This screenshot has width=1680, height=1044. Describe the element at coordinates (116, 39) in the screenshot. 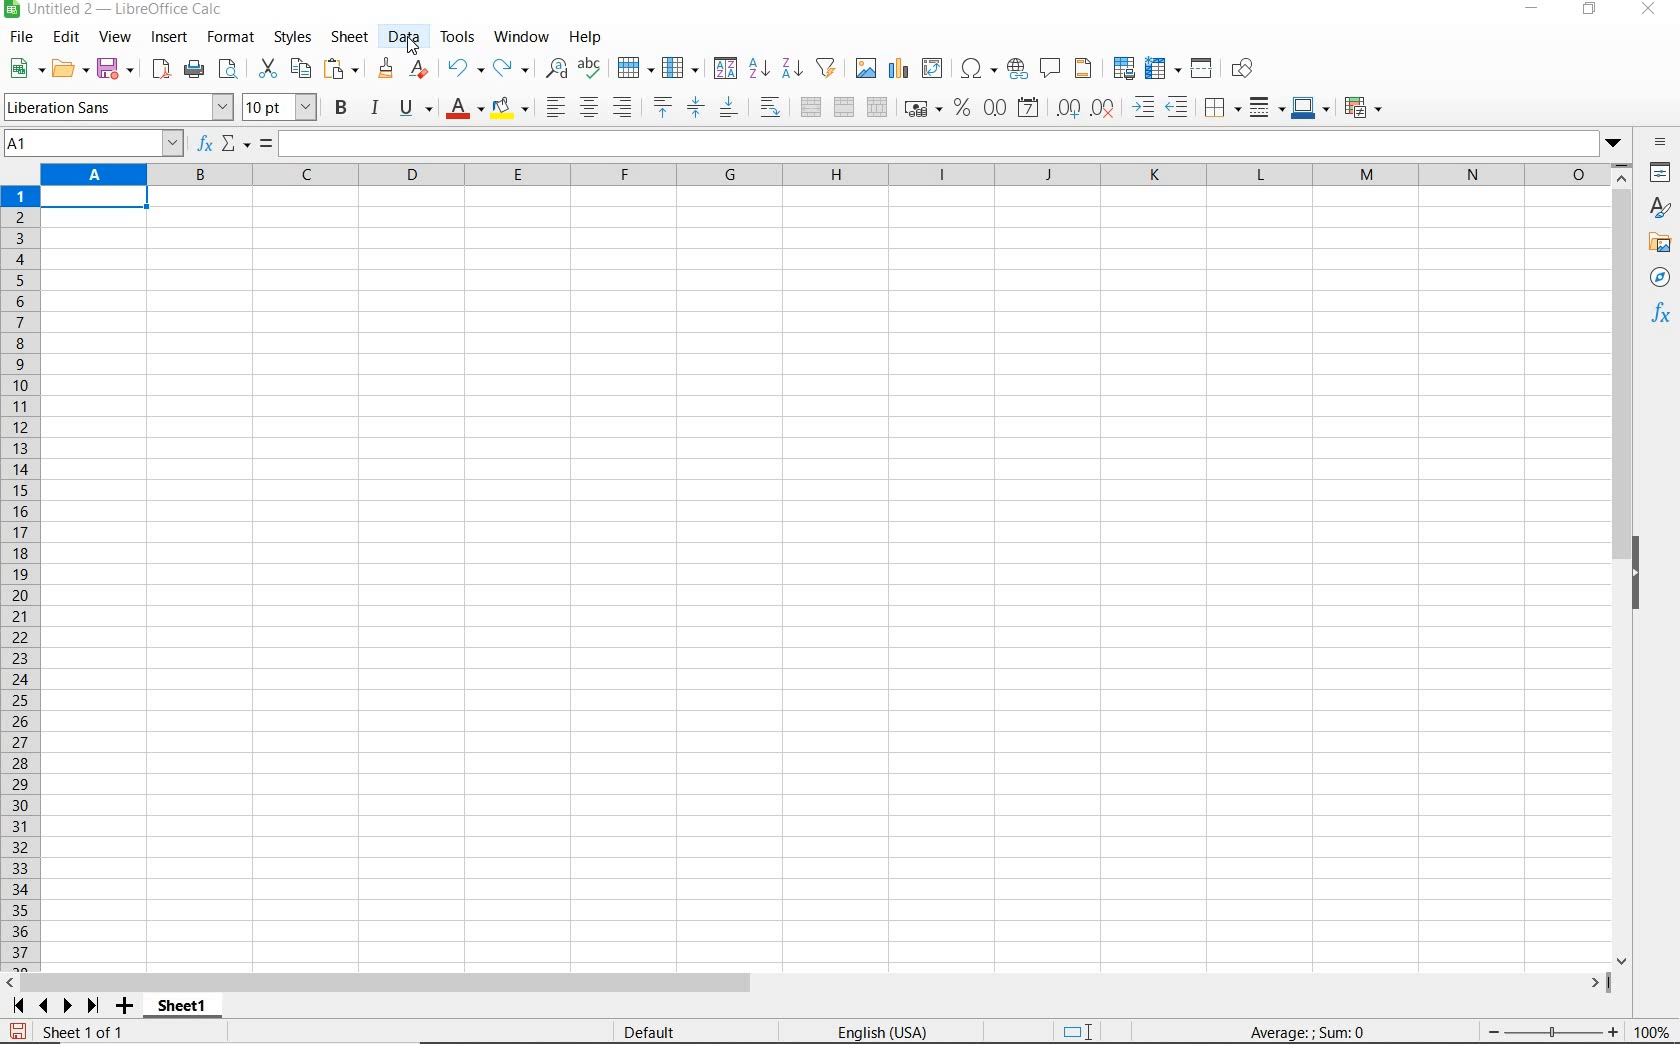

I see `view` at that location.